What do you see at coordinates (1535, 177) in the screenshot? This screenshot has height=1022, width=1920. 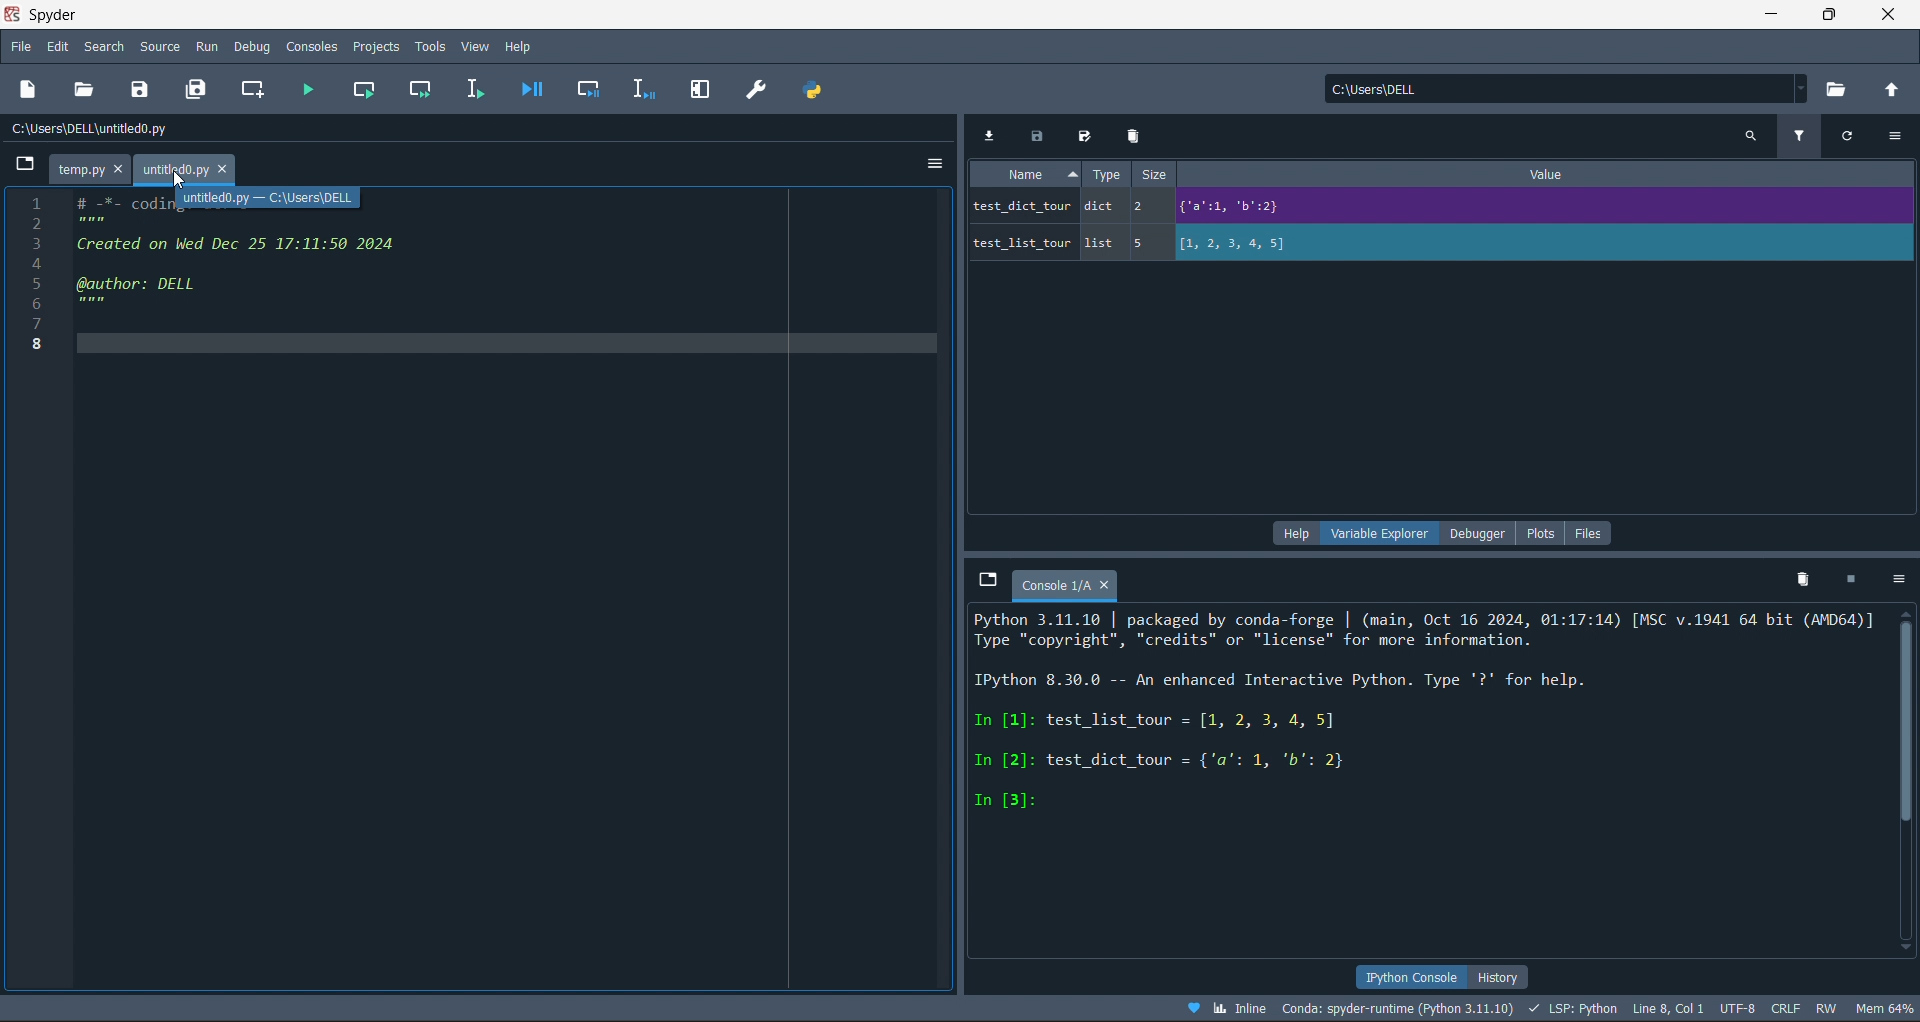 I see `value` at bounding box center [1535, 177].